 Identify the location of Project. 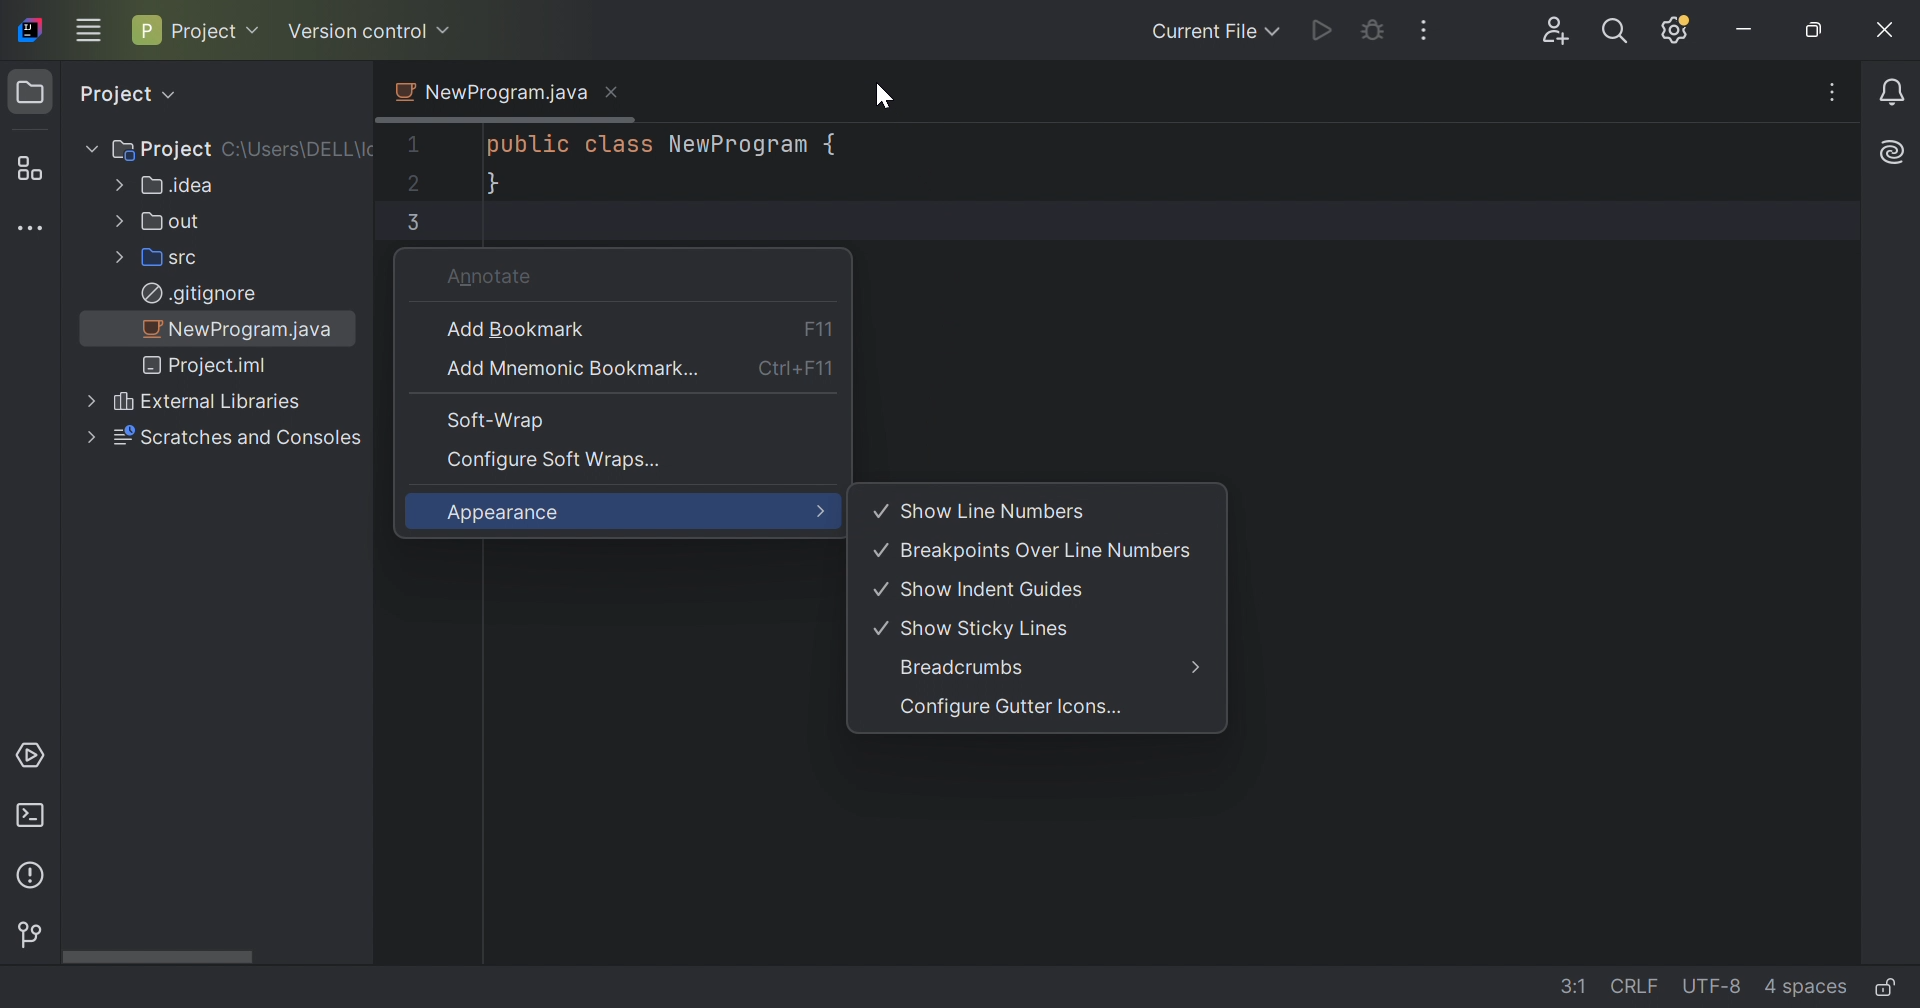
(163, 148).